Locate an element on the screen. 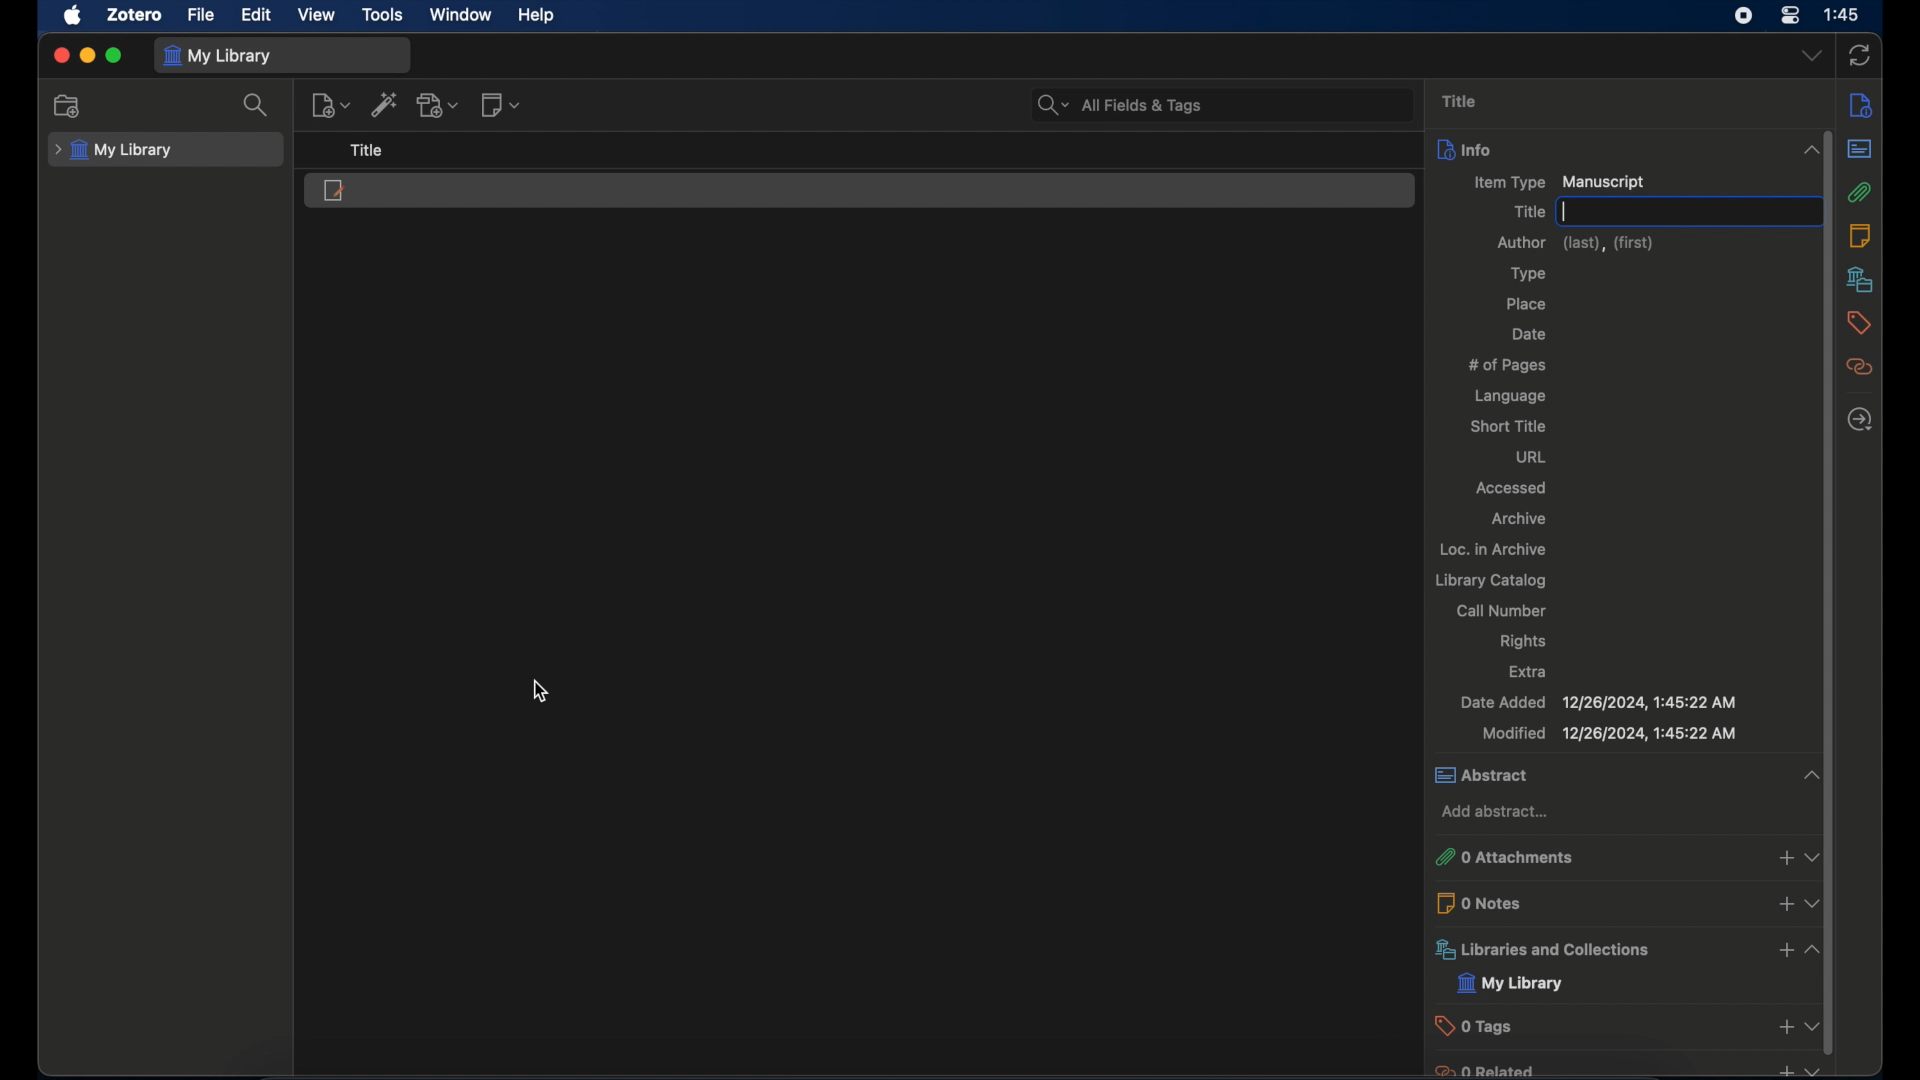 Image resolution: width=1920 pixels, height=1080 pixels. title is located at coordinates (372, 151).